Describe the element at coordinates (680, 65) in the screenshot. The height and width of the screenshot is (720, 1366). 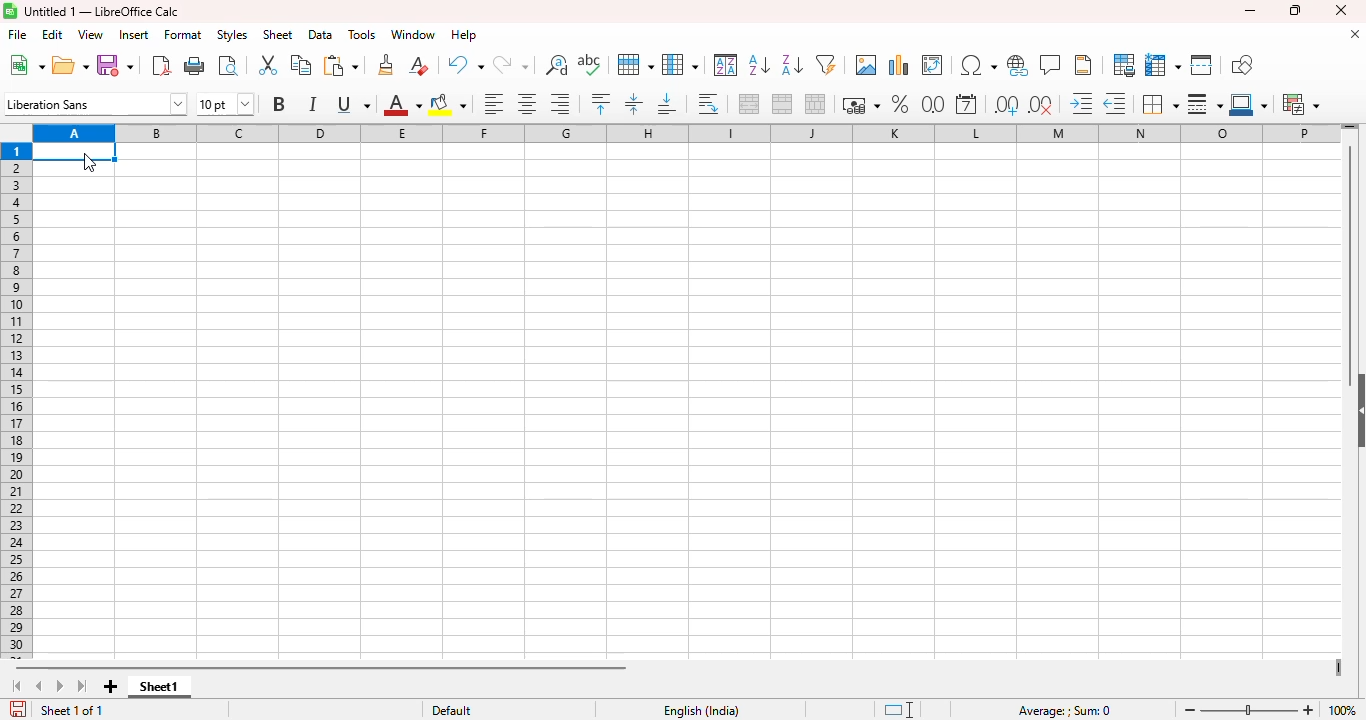
I see `column` at that location.